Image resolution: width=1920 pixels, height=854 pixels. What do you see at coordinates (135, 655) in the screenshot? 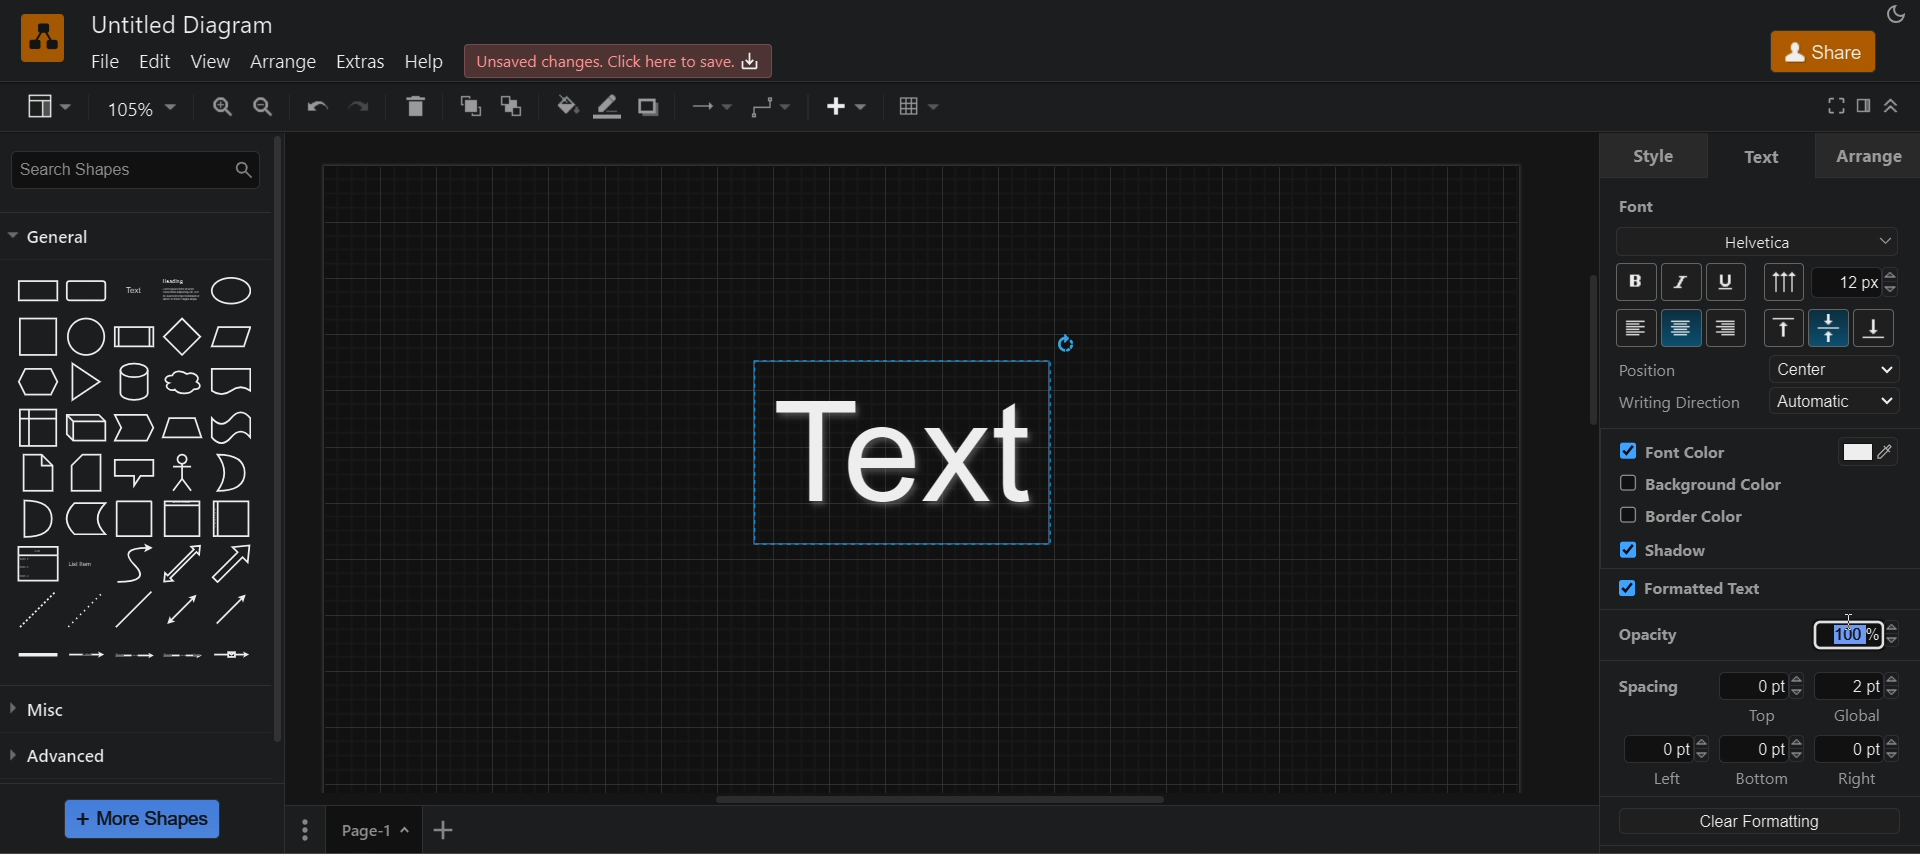
I see `connector with 2 labels` at bounding box center [135, 655].